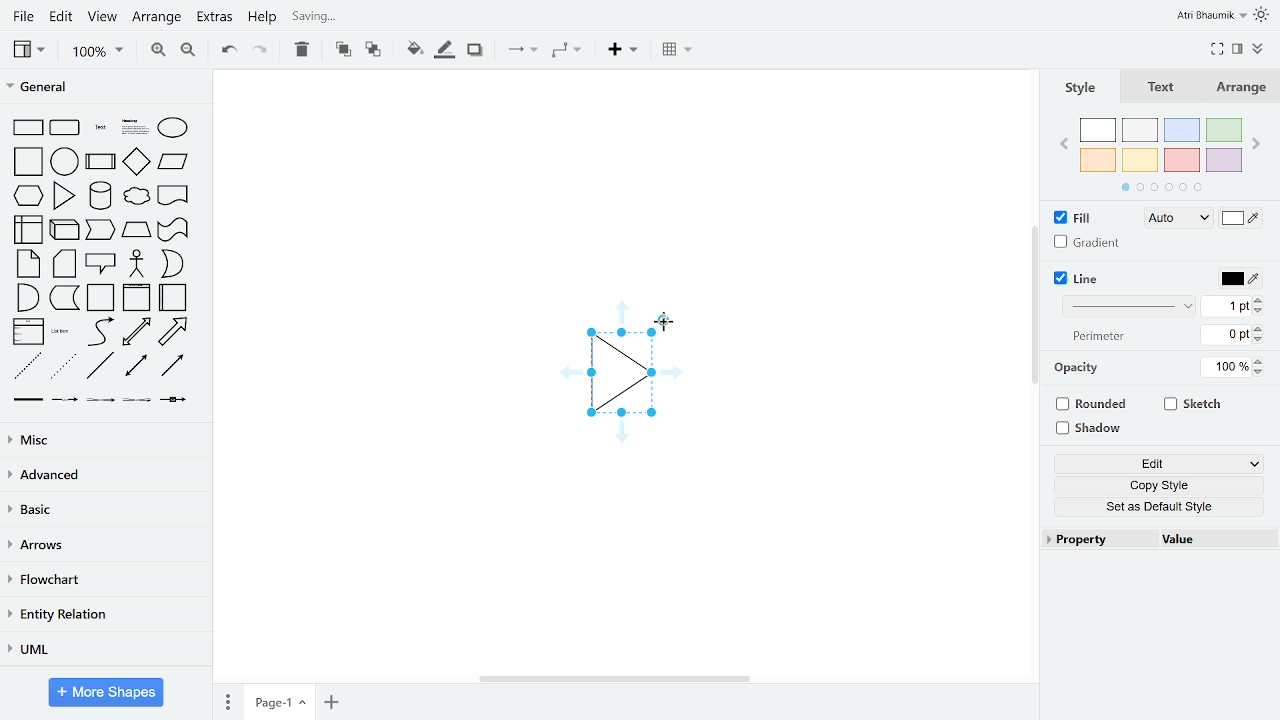 The width and height of the screenshot is (1280, 720). Describe the element at coordinates (187, 51) in the screenshot. I see `zoom out` at that location.